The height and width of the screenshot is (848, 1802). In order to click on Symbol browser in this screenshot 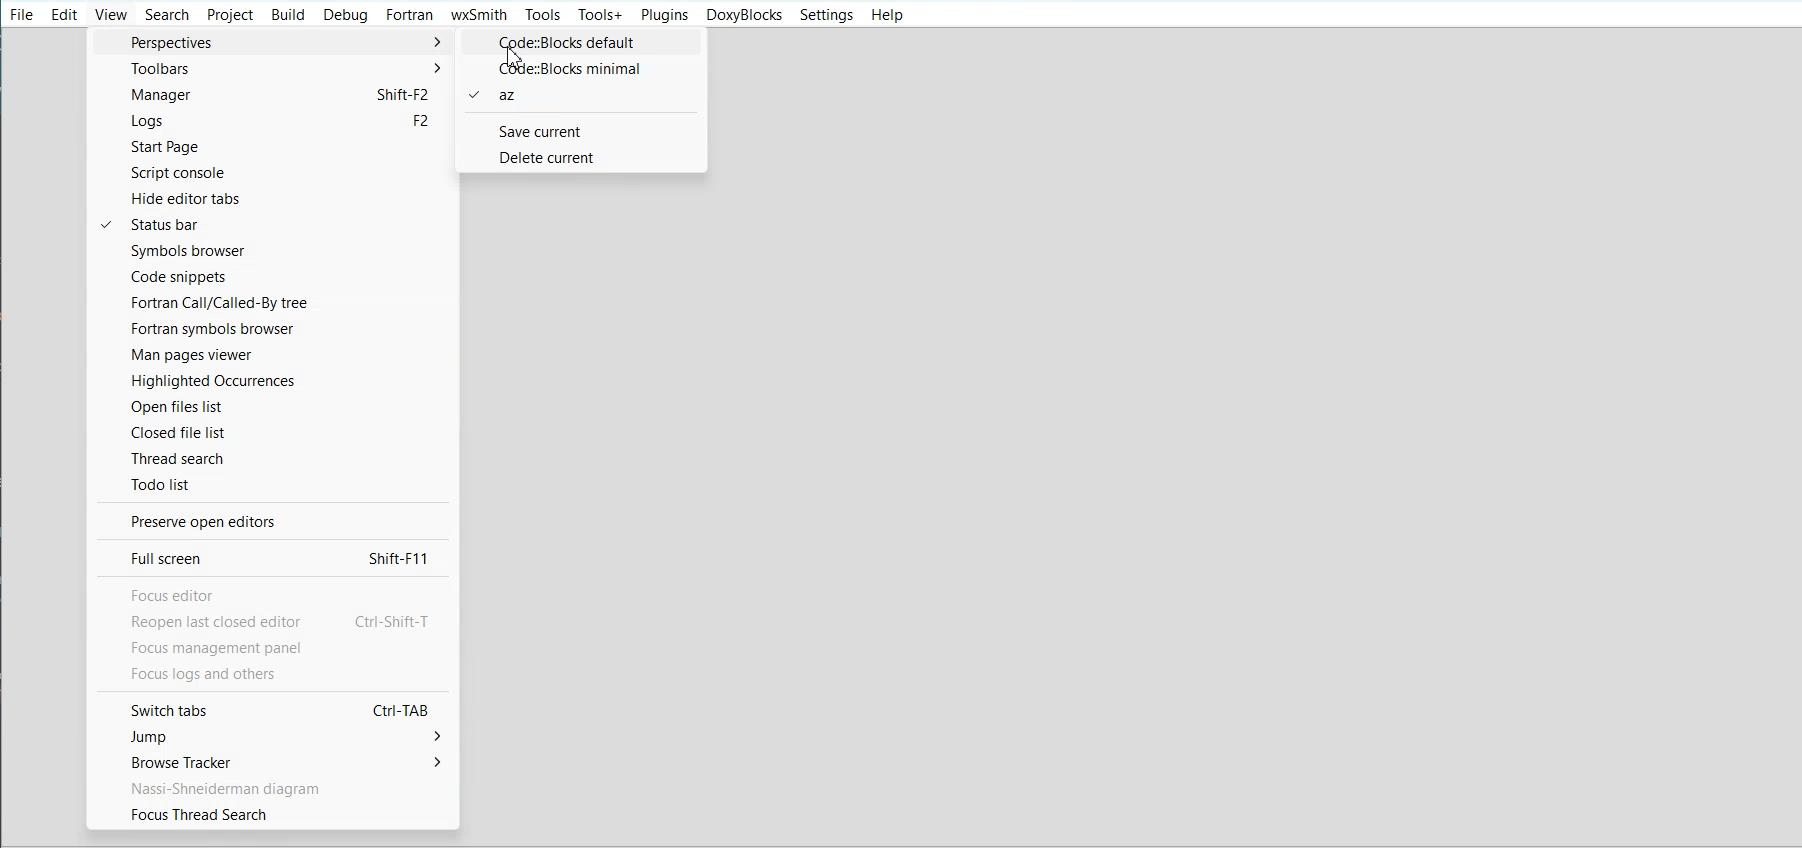, I will do `click(273, 251)`.